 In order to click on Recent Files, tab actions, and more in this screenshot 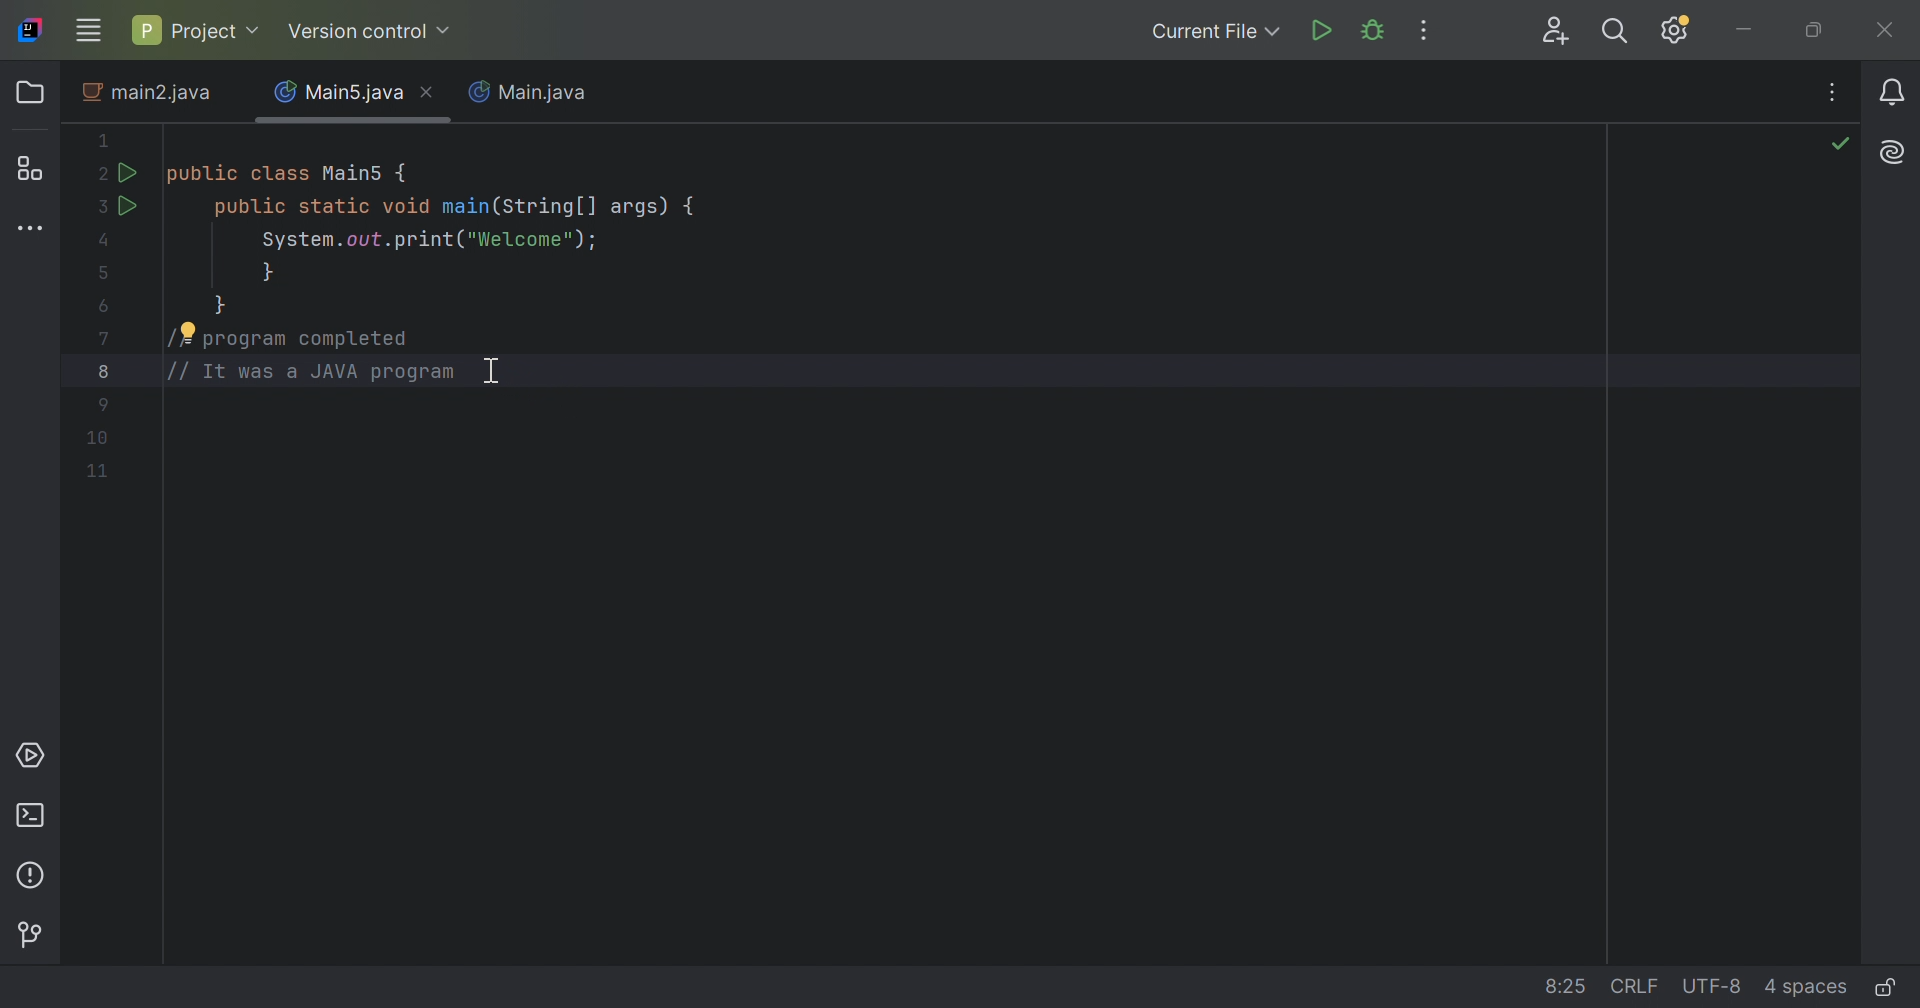, I will do `click(1835, 91)`.